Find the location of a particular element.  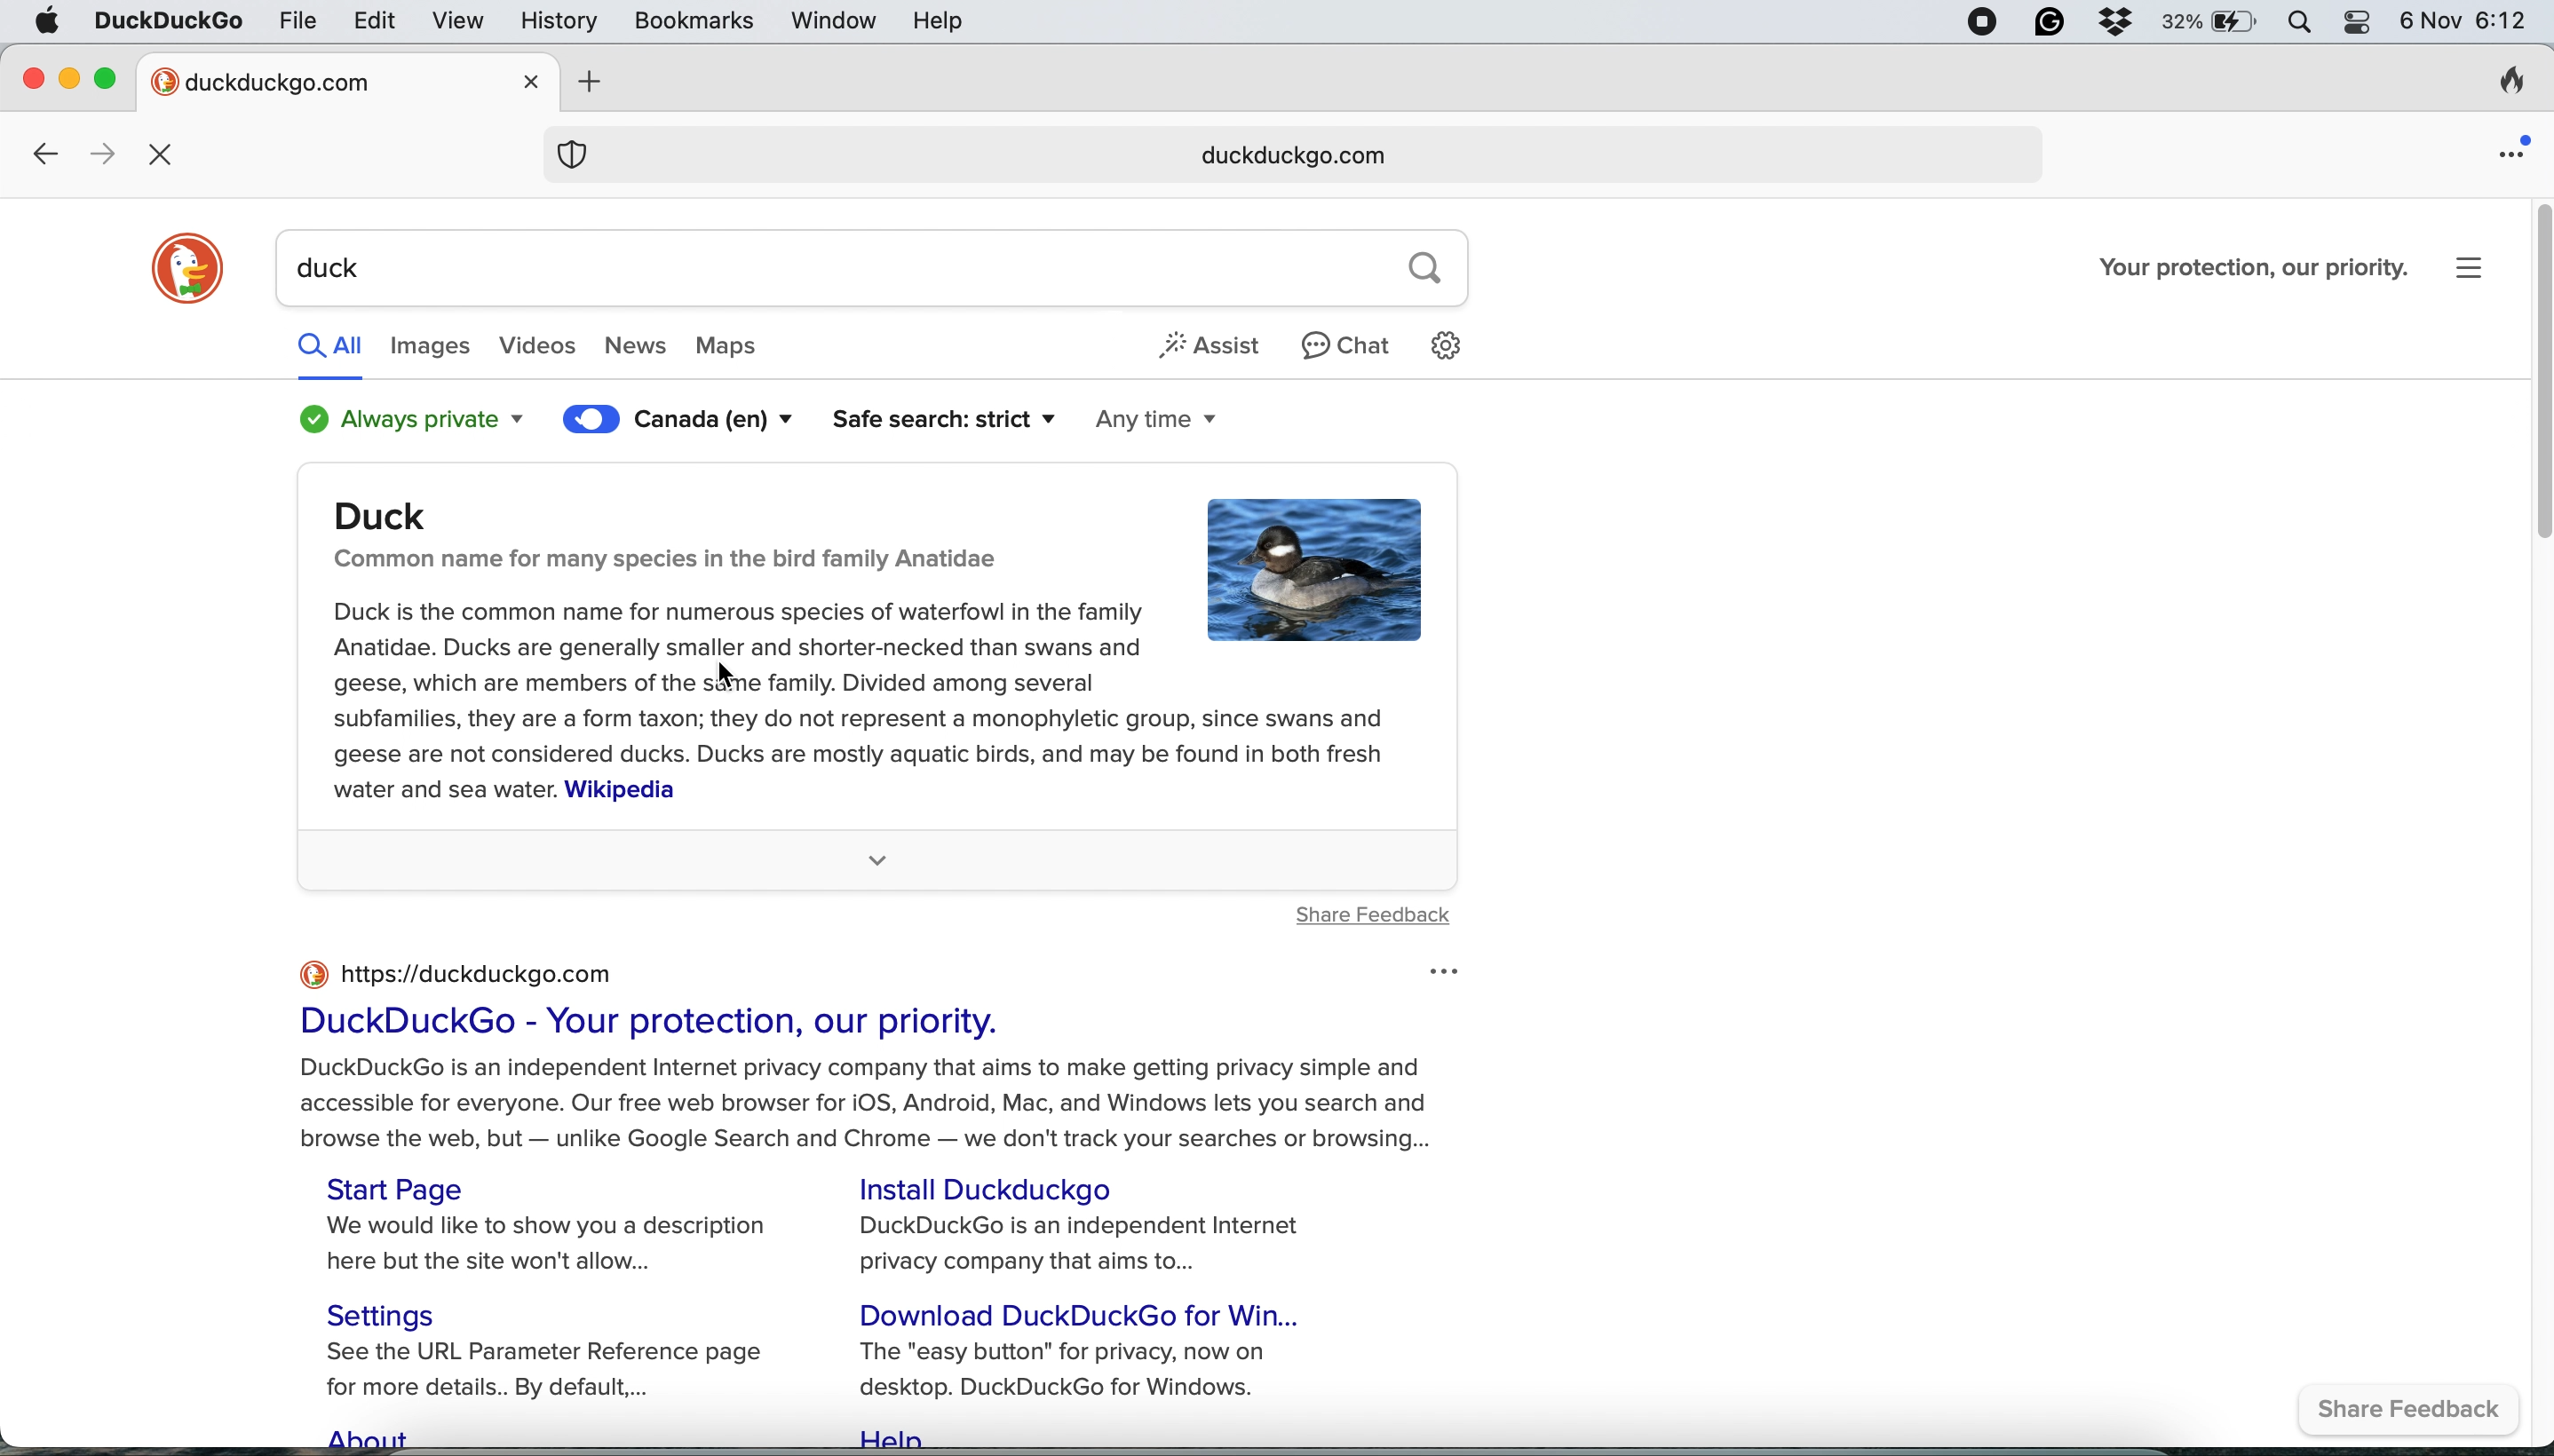

duckduckgo.com is located at coordinates (1287, 157).